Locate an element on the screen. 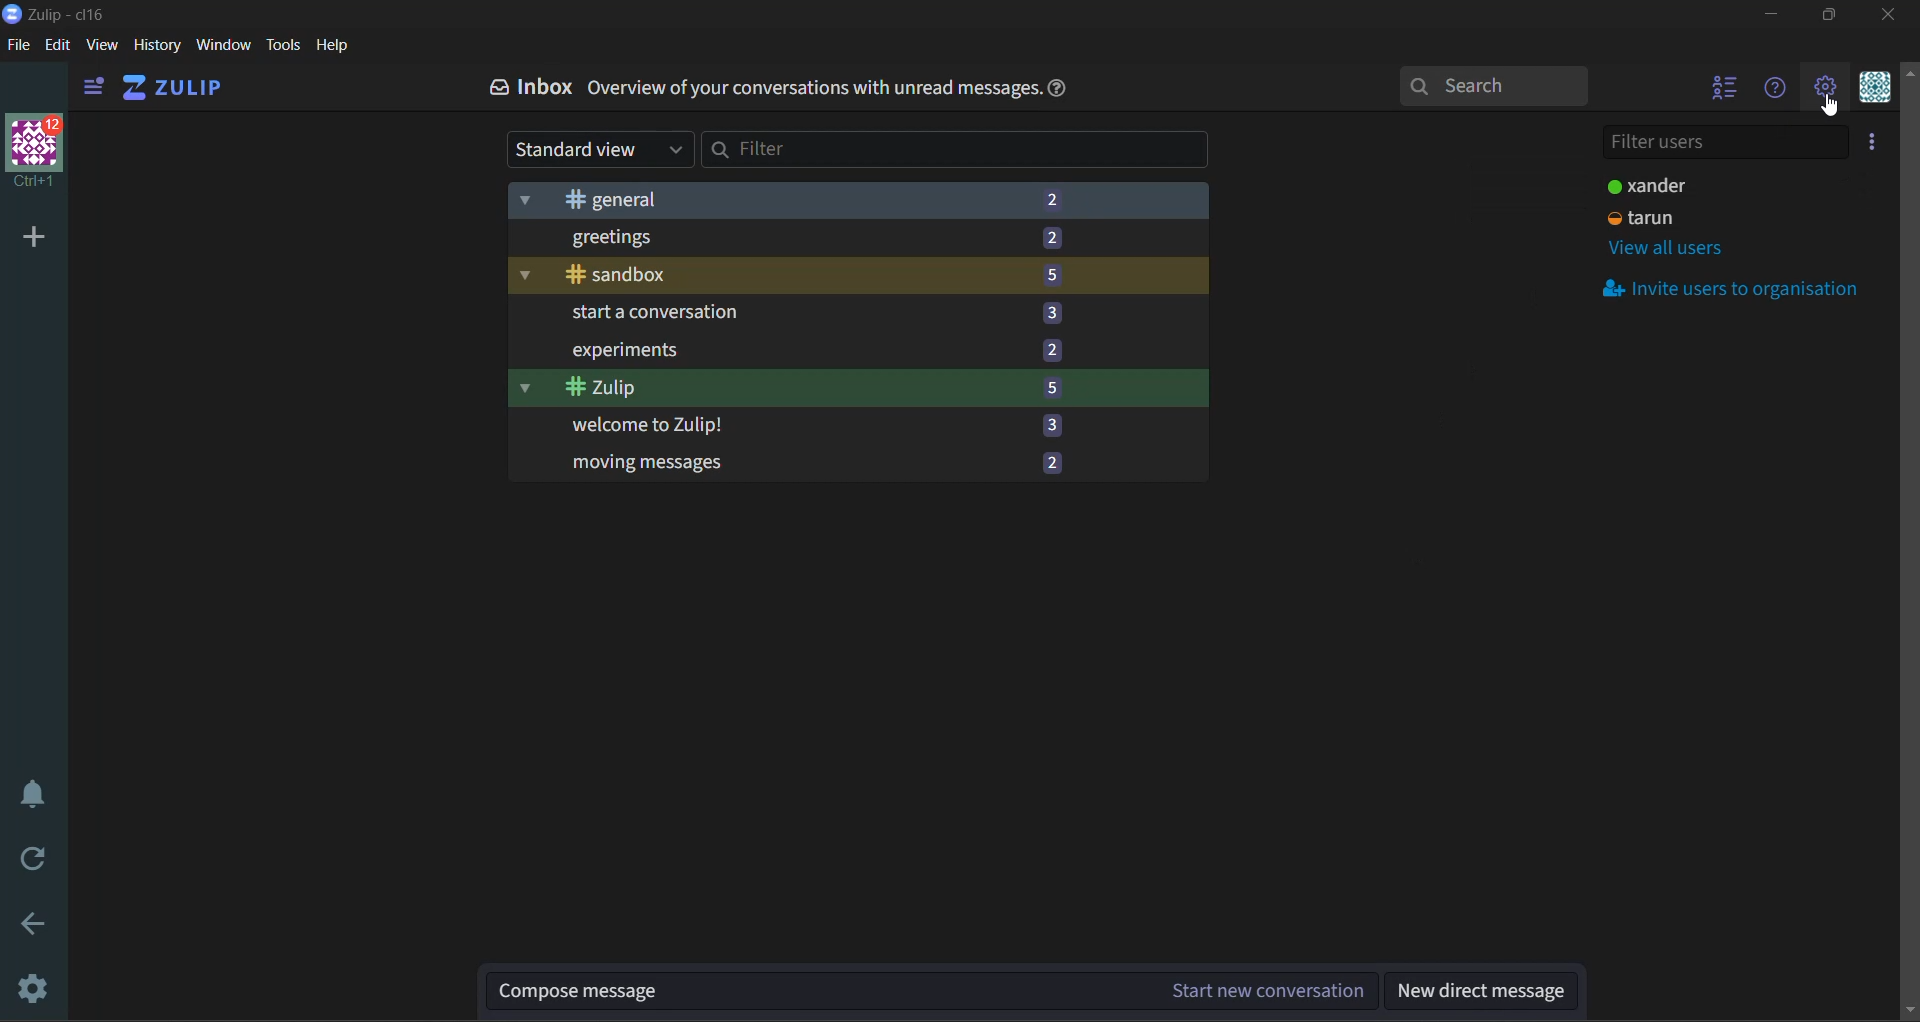  settings is located at coordinates (35, 985).